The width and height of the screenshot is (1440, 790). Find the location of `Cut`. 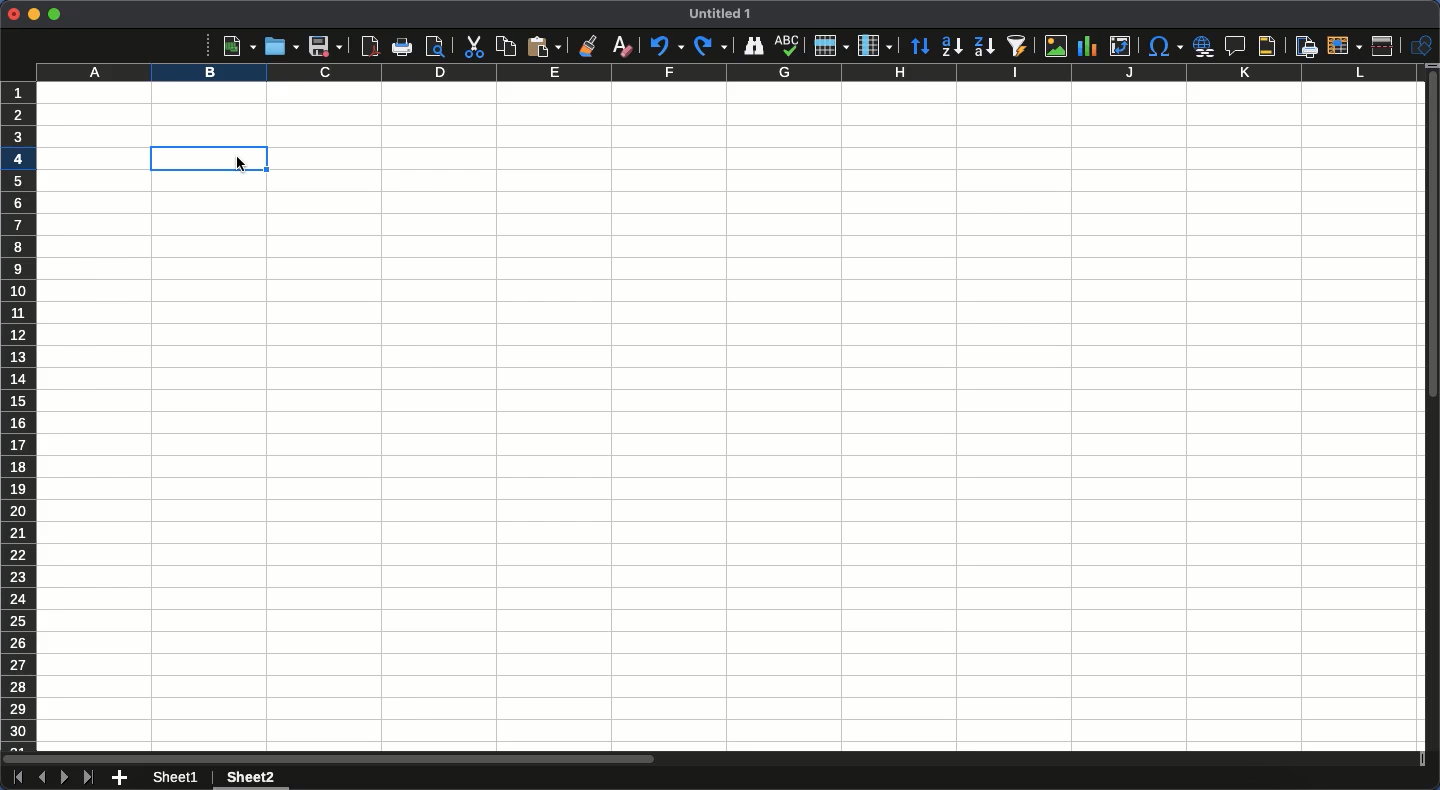

Cut is located at coordinates (472, 47).